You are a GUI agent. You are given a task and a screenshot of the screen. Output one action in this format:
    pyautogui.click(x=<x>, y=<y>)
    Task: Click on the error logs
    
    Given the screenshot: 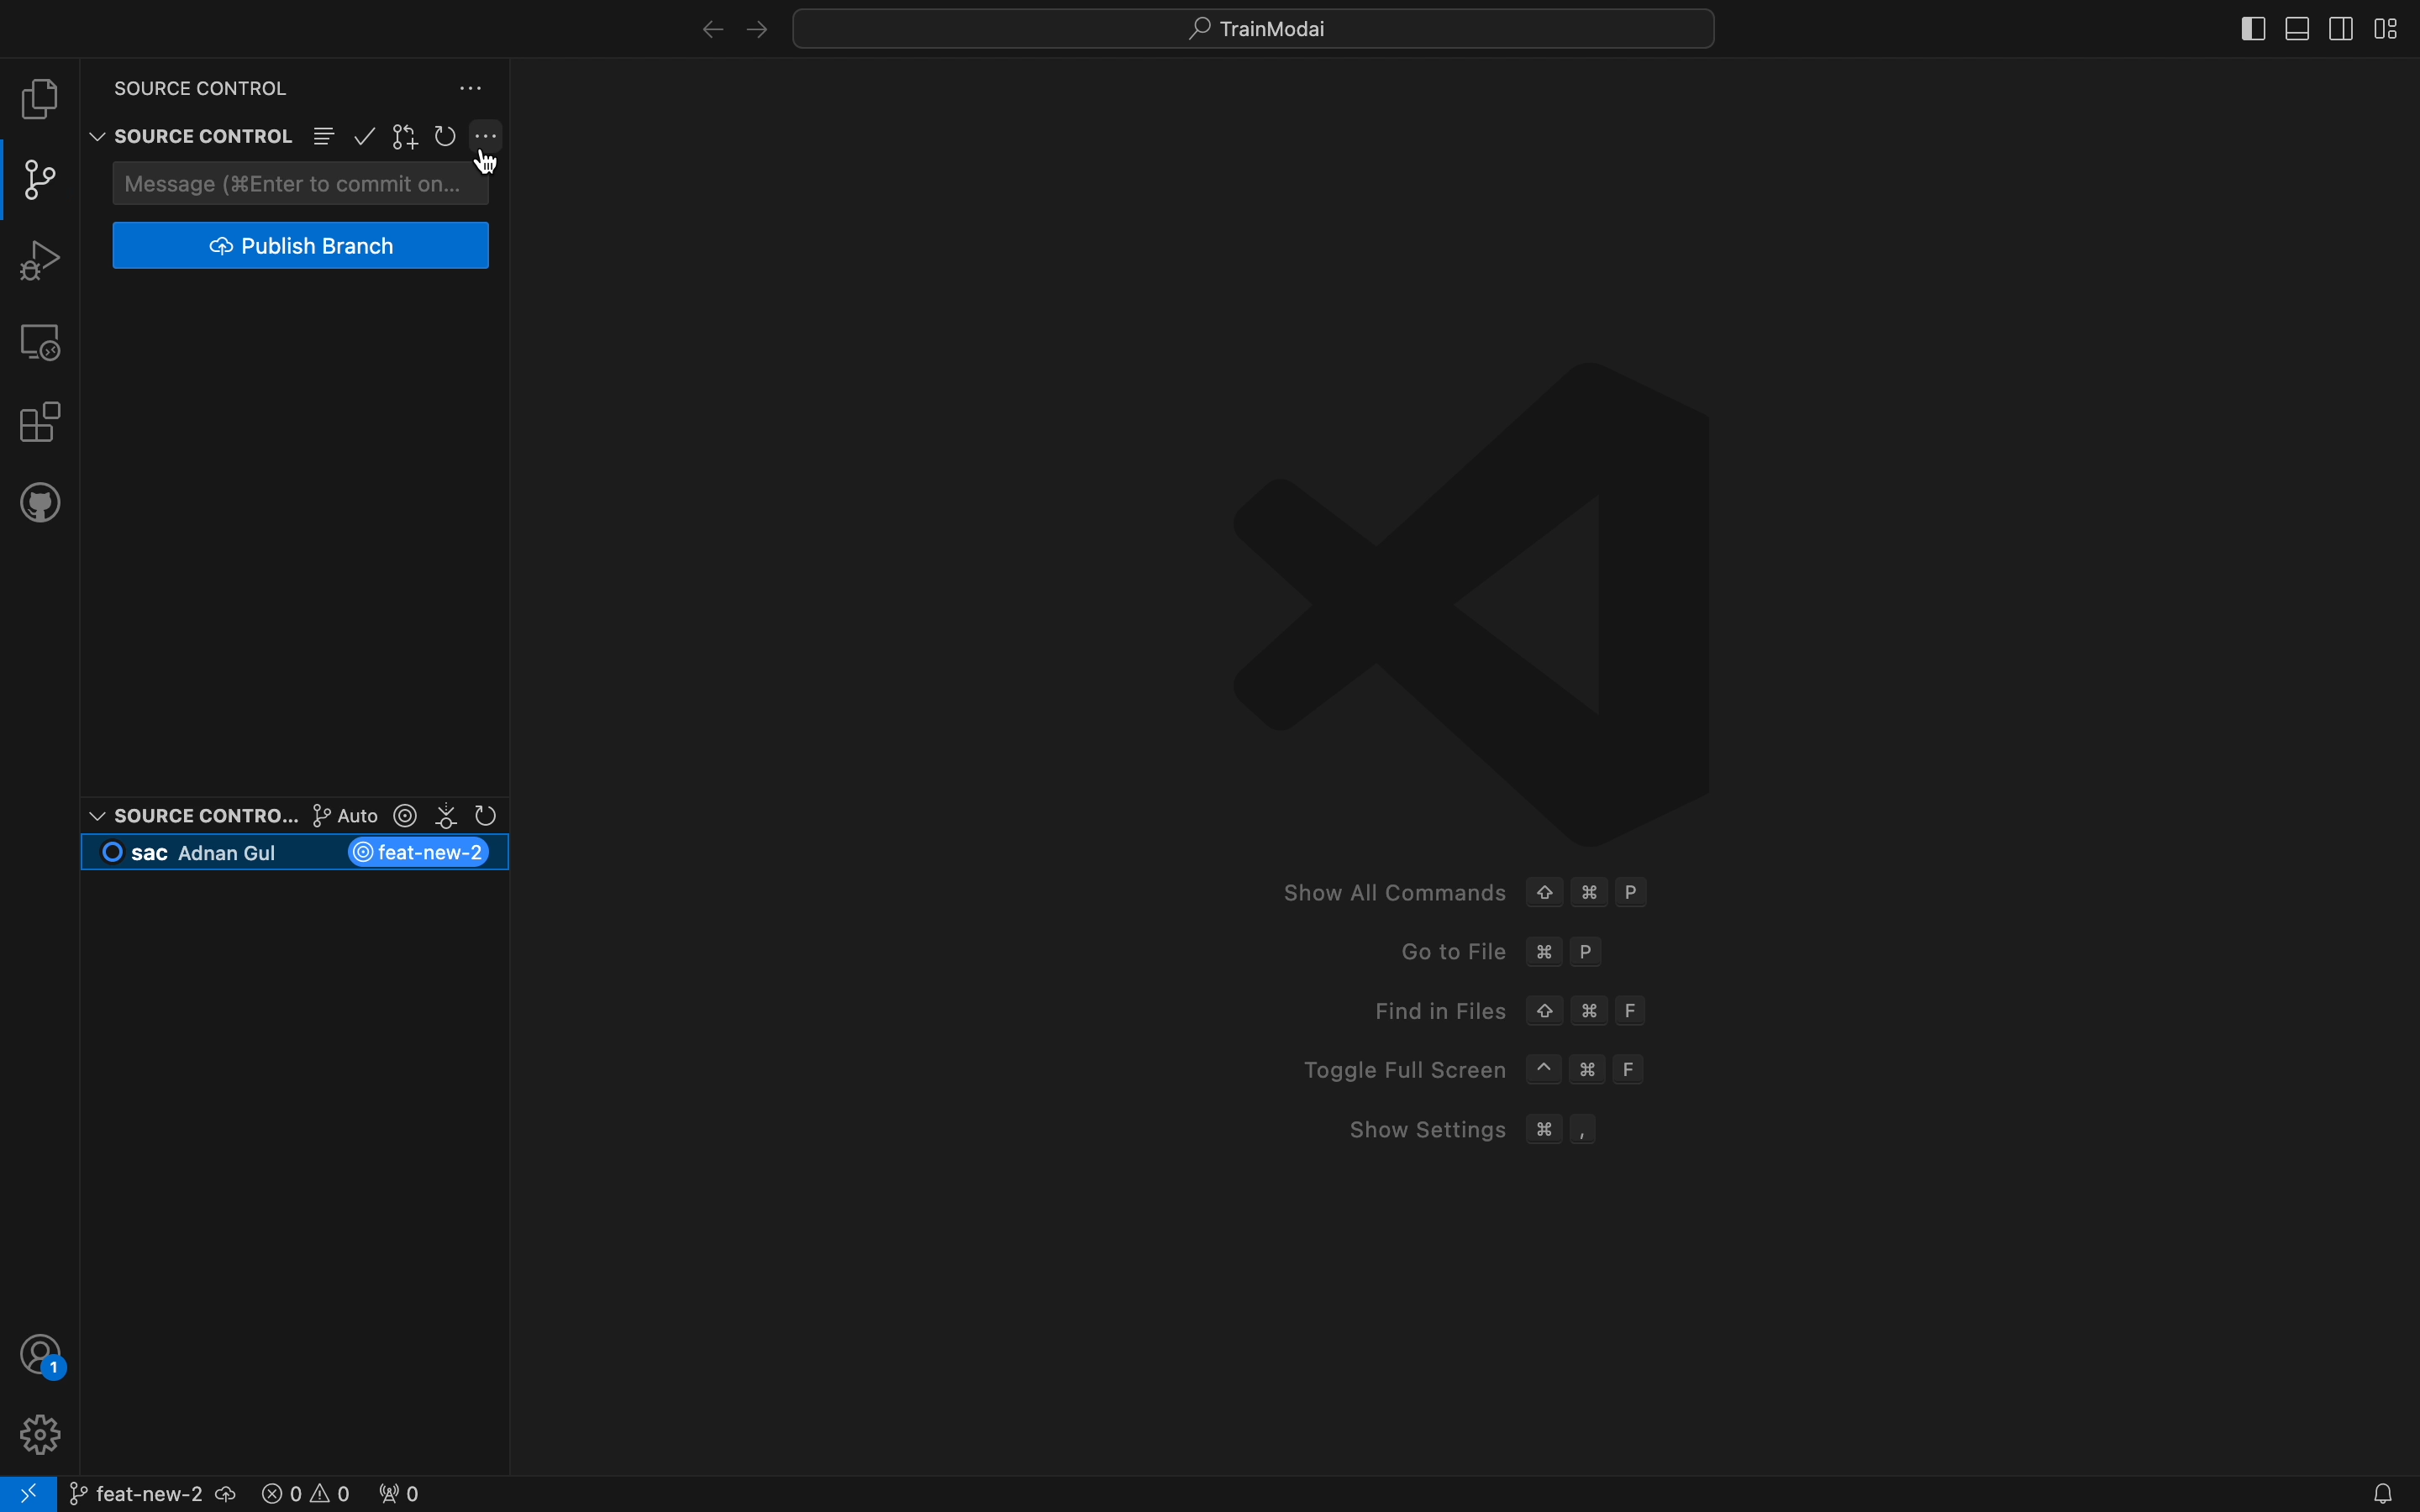 What is the action you would take?
    pyautogui.click(x=371, y=1490)
    